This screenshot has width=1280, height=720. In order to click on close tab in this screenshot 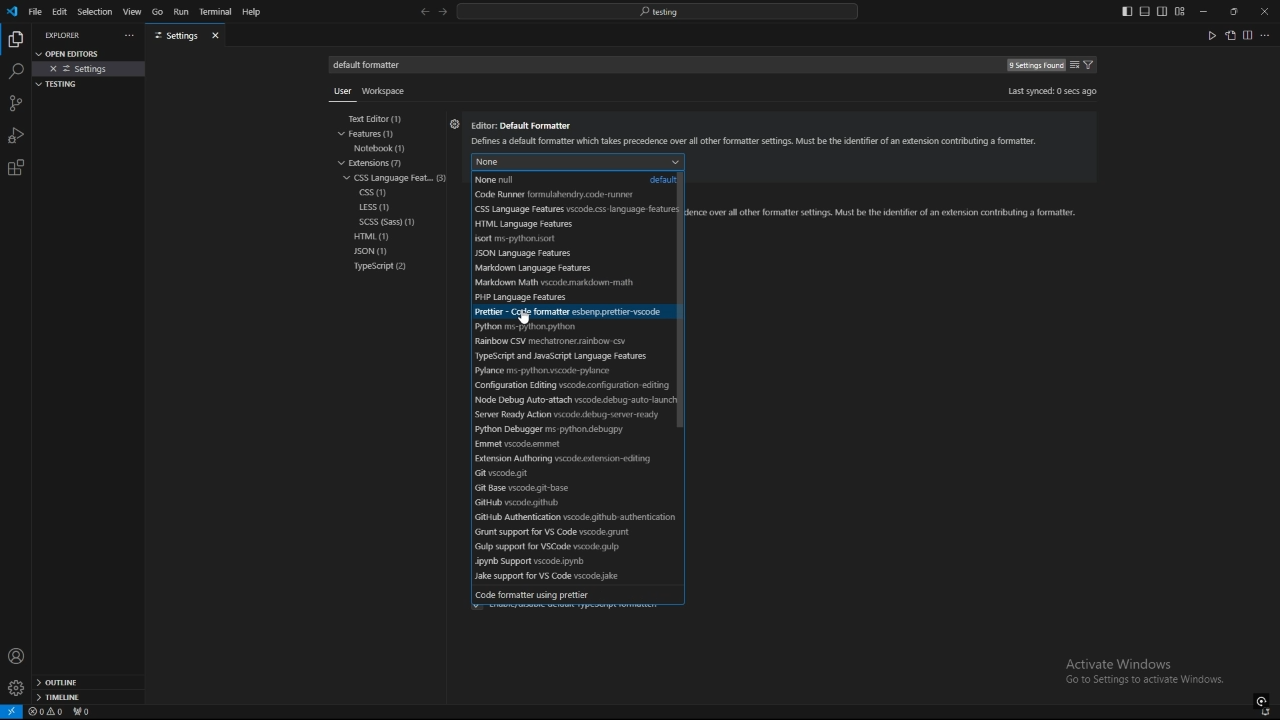, I will do `click(218, 35)`.